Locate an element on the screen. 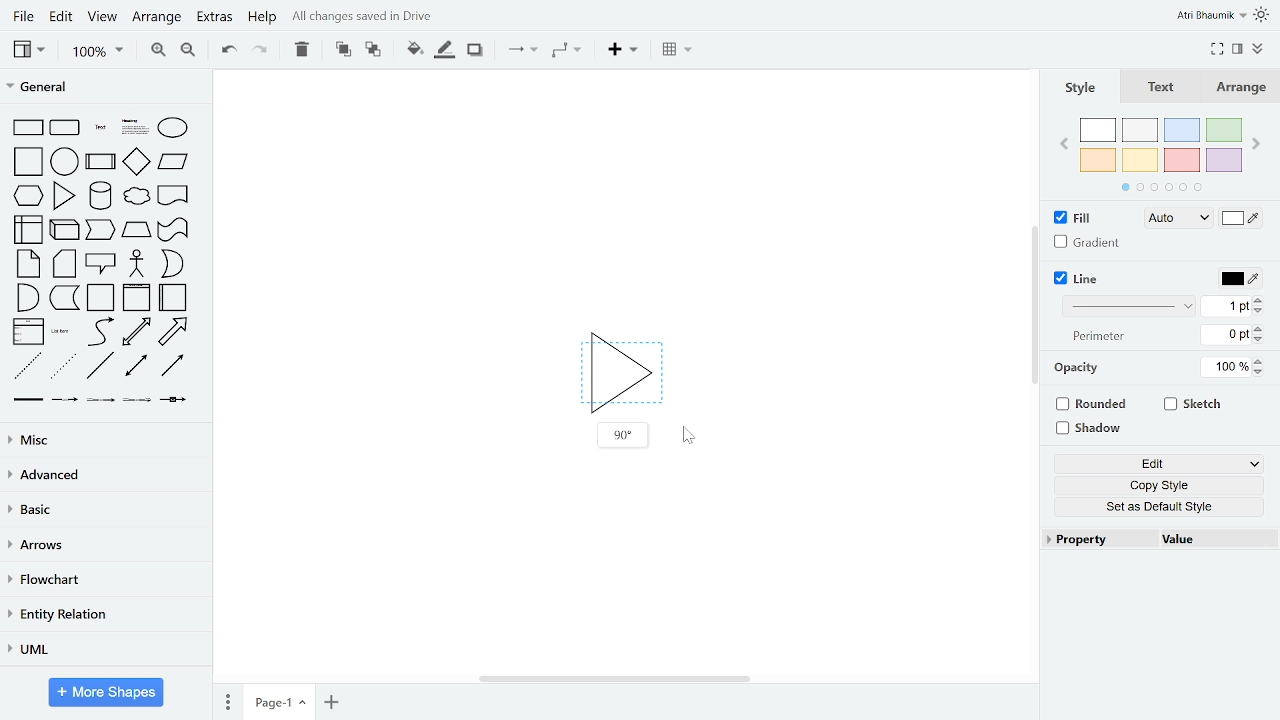 This screenshot has width=1280, height=720. horizontal storage is located at coordinates (174, 298).